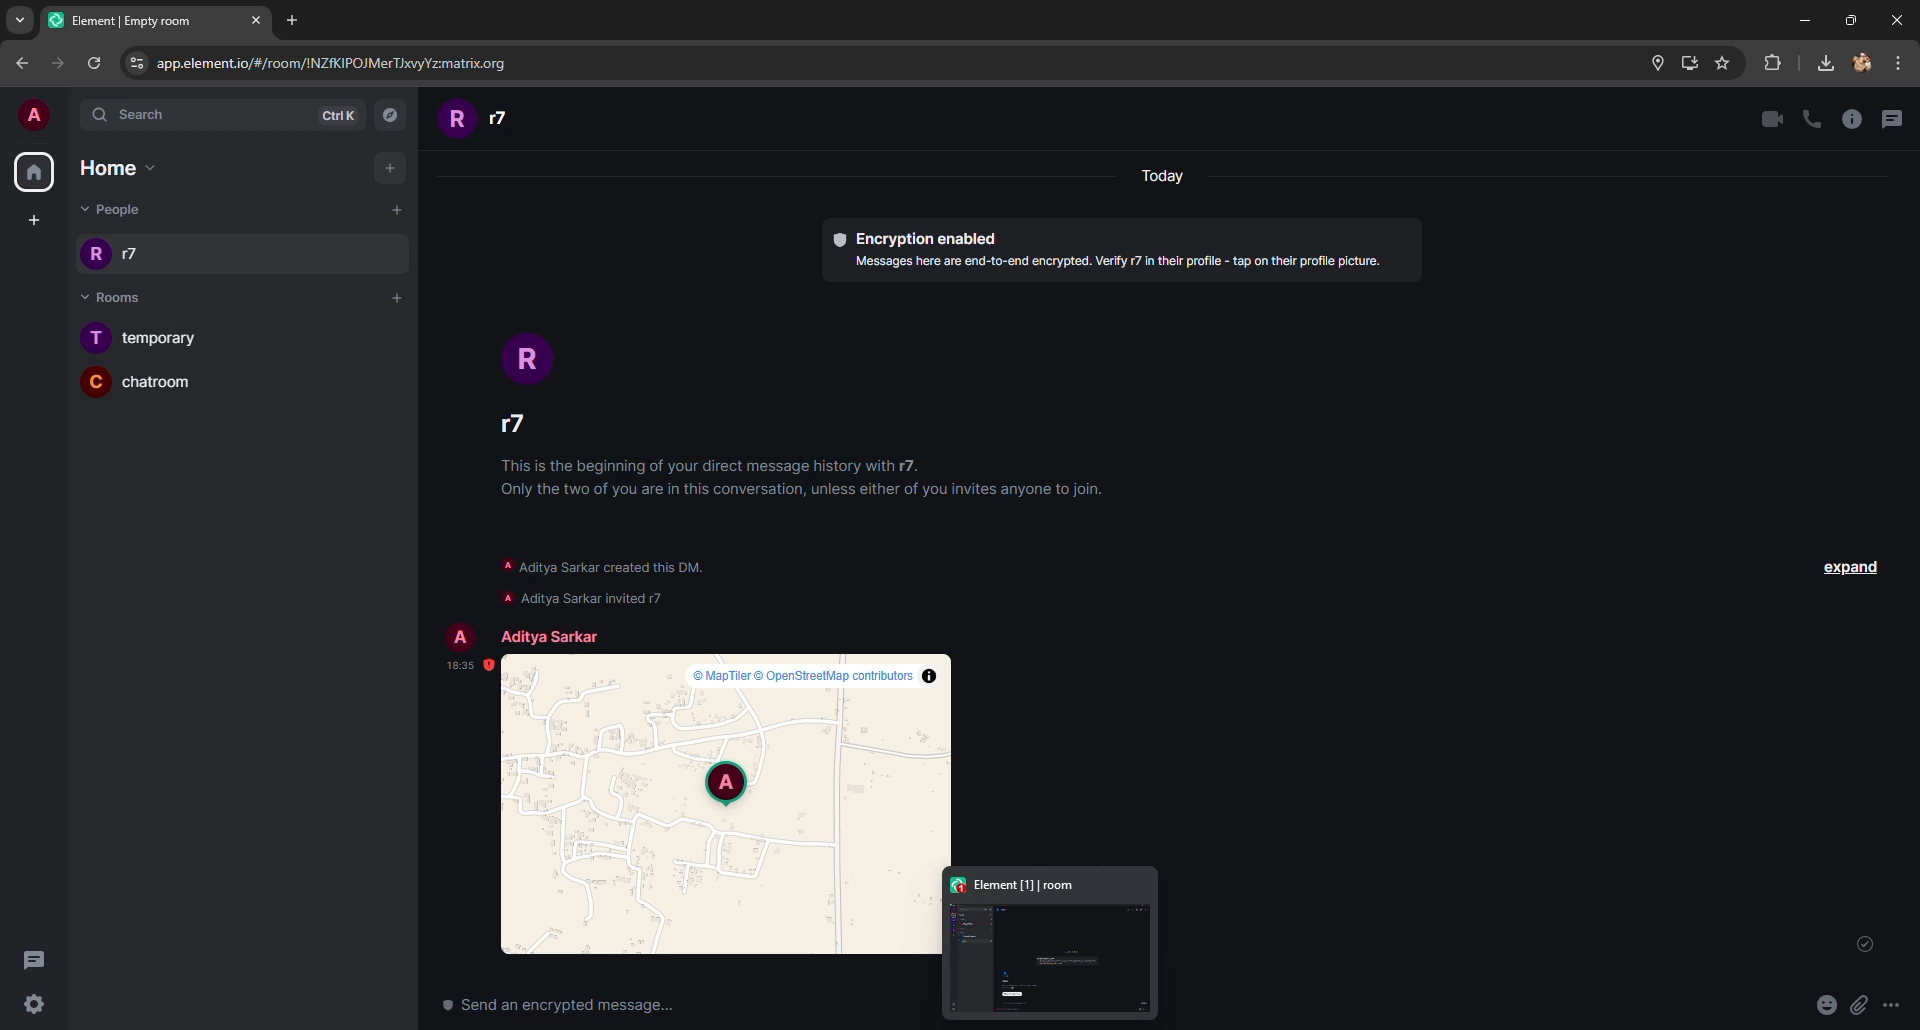 The image size is (1920, 1030). Describe the element at coordinates (1804, 22) in the screenshot. I see `minimize` at that location.